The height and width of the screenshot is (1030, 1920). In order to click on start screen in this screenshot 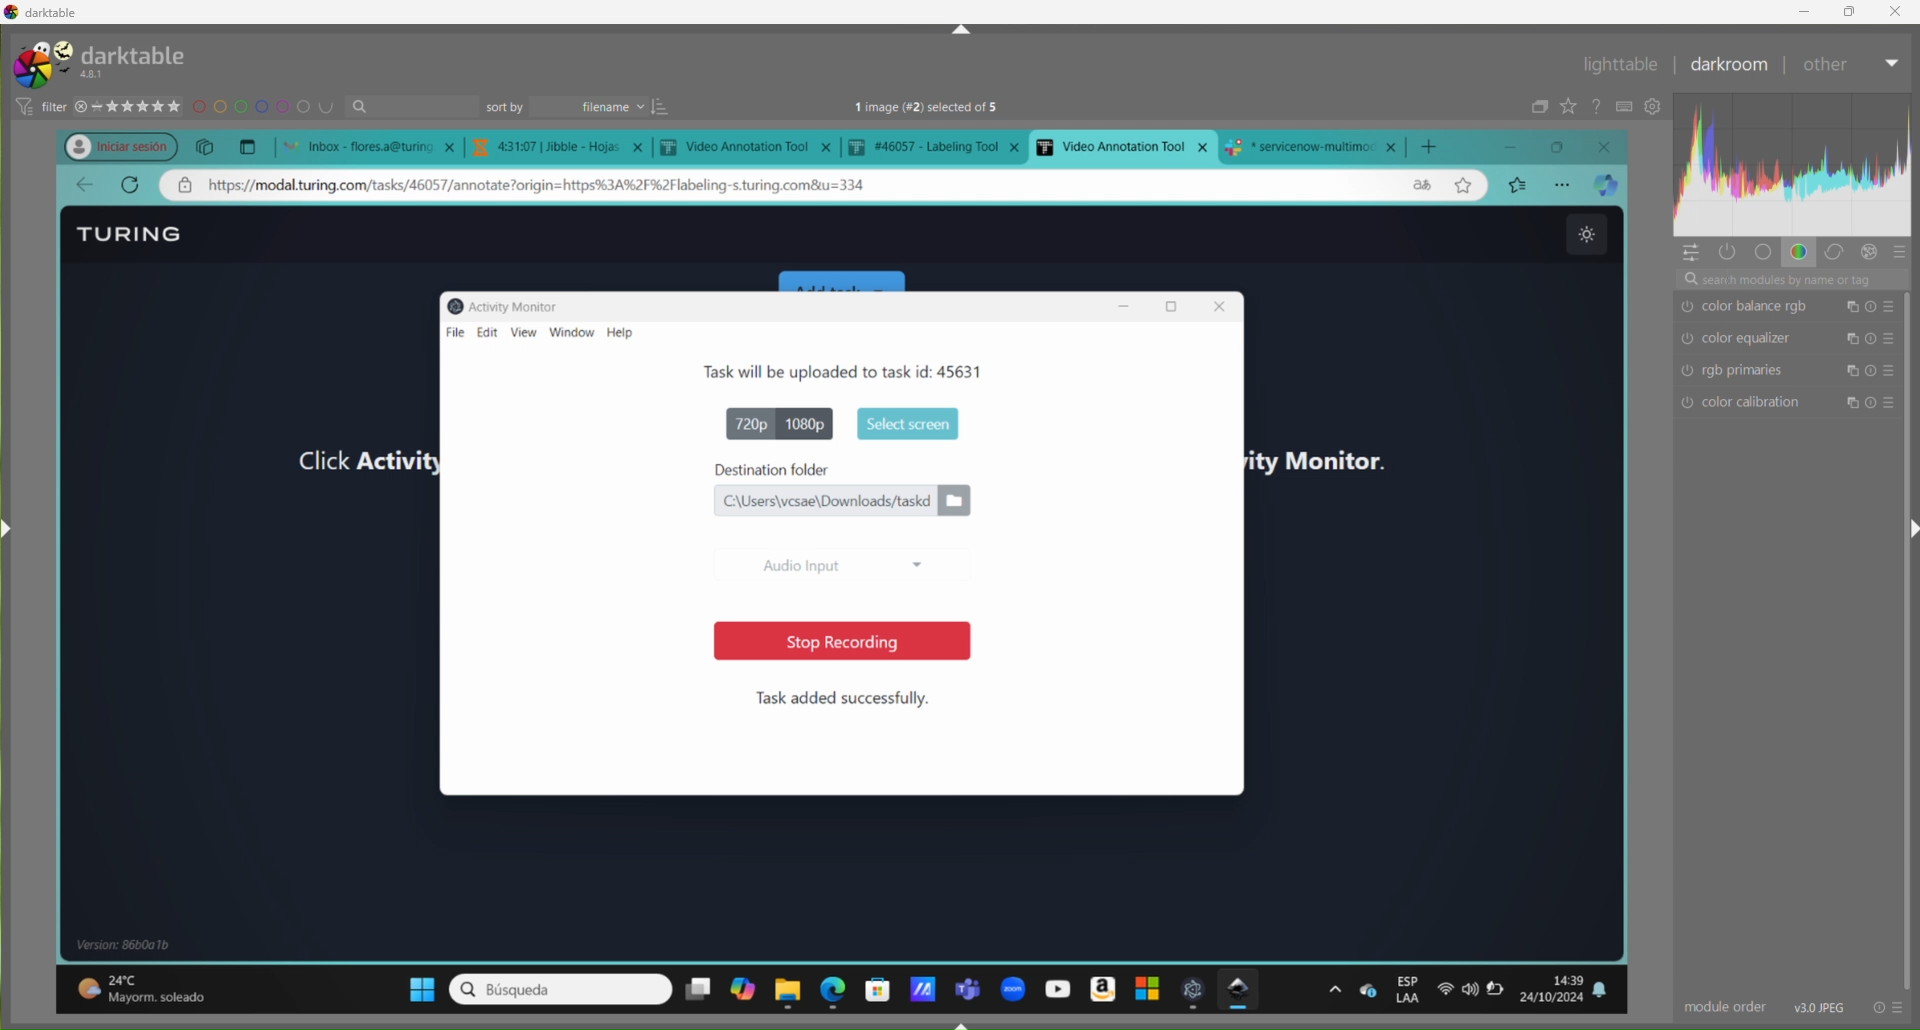, I will do `click(904, 422)`.